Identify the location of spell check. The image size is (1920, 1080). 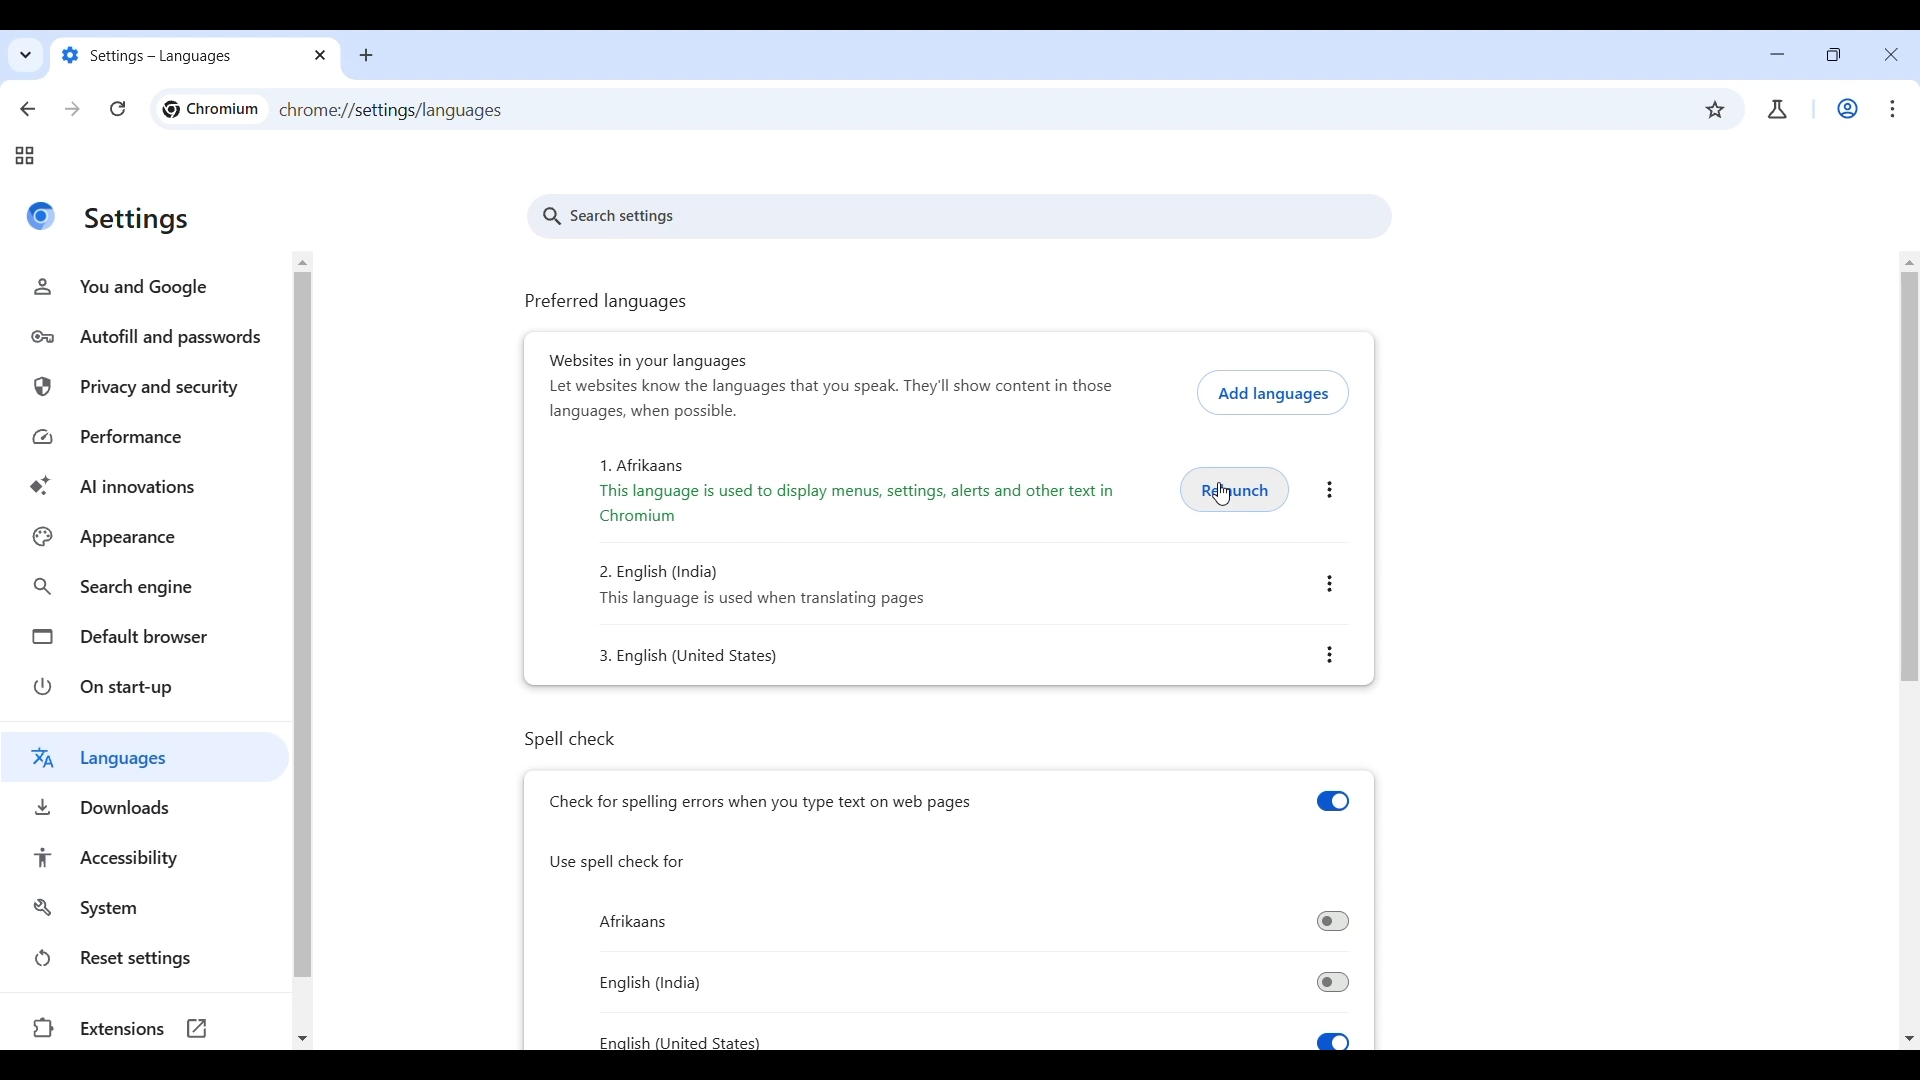
(597, 738).